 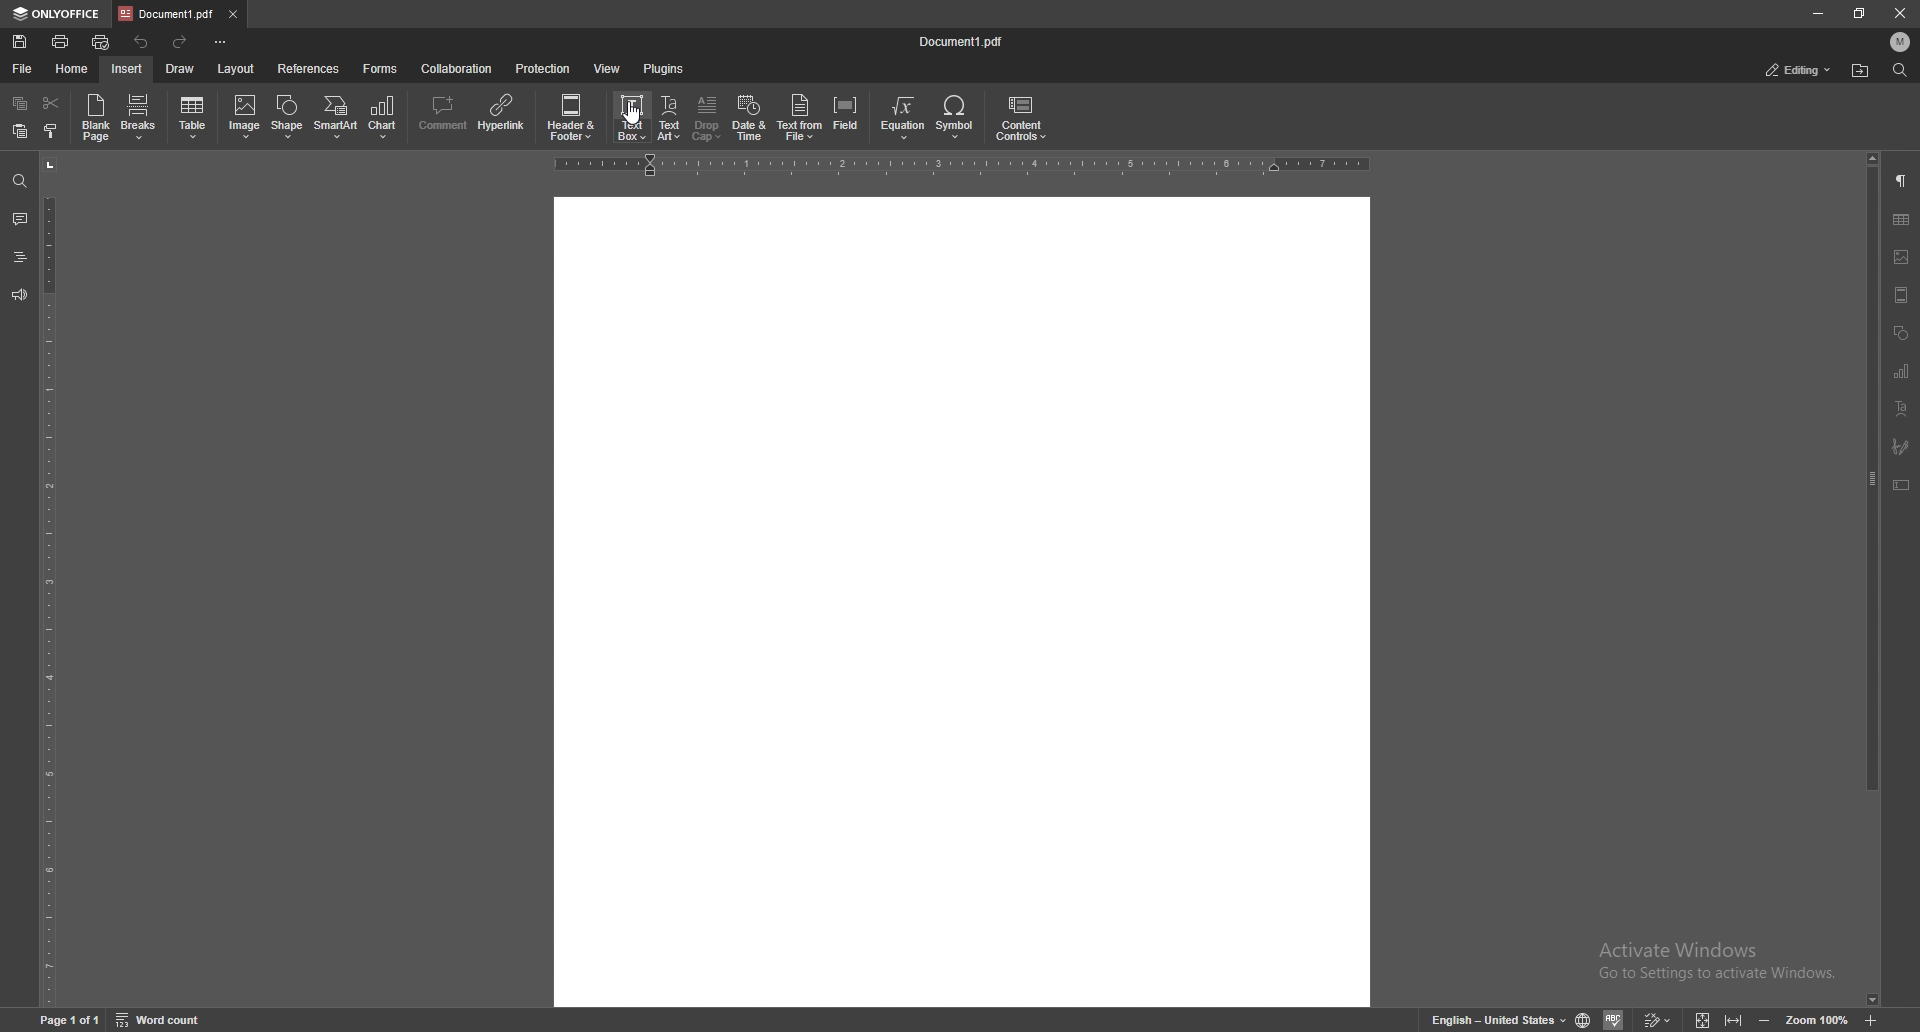 What do you see at coordinates (19, 257) in the screenshot?
I see `headings` at bounding box center [19, 257].